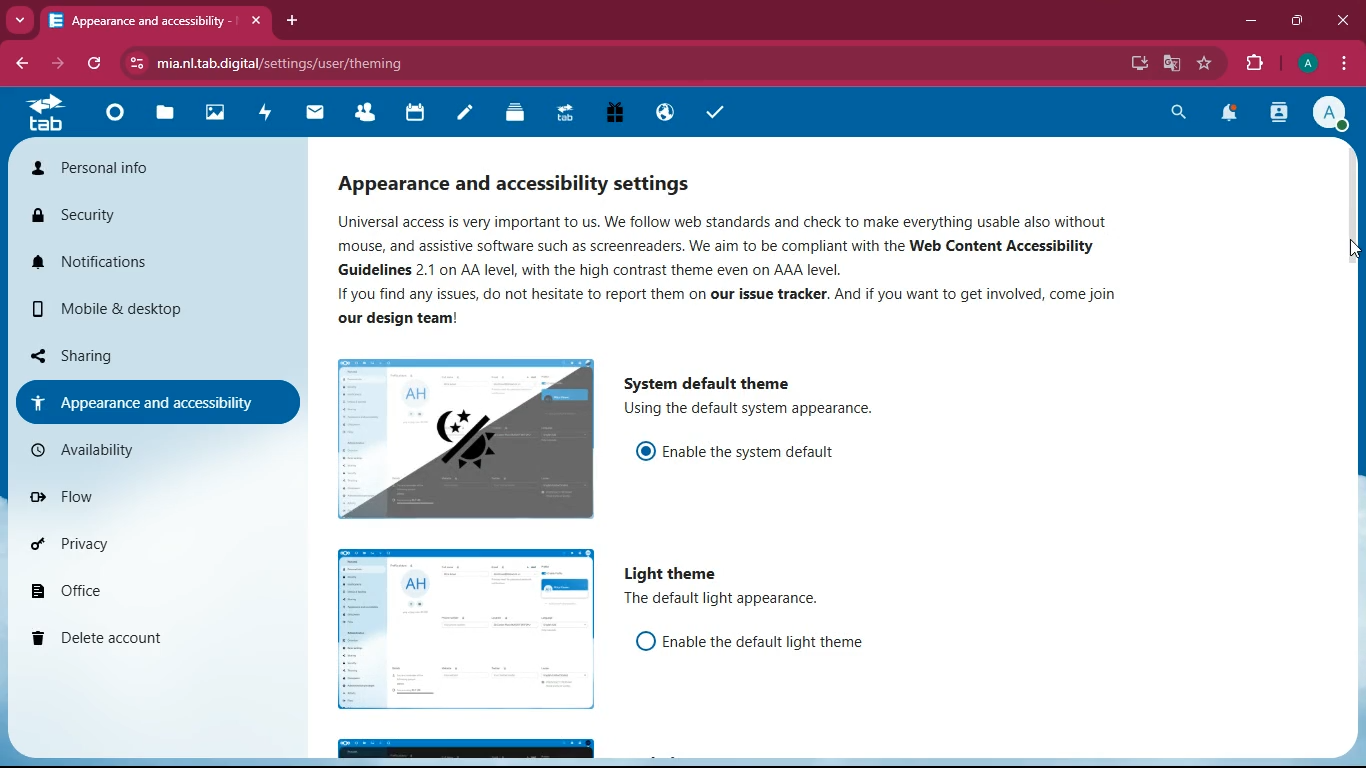 Image resolution: width=1366 pixels, height=768 pixels. Describe the element at coordinates (1297, 22) in the screenshot. I see `maximize` at that location.